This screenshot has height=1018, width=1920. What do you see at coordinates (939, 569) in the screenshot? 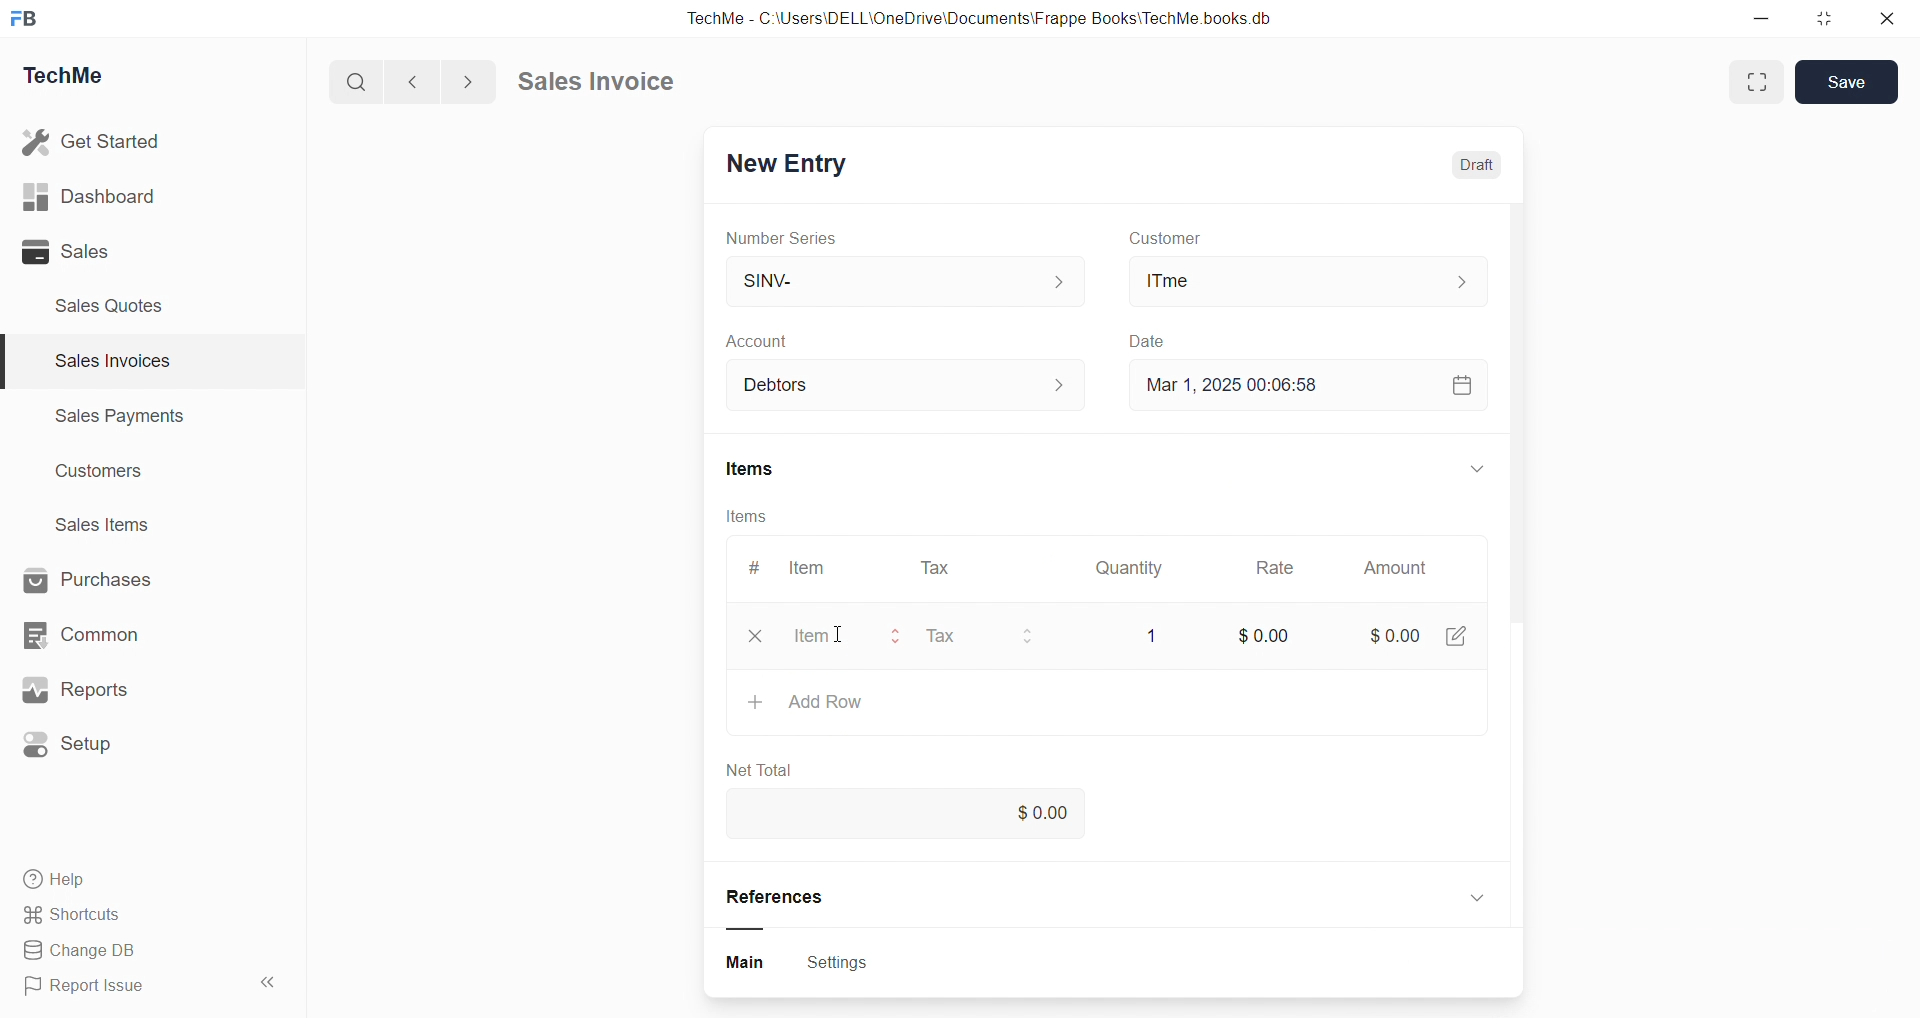
I see `Tax` at bounding box center [939, 569].